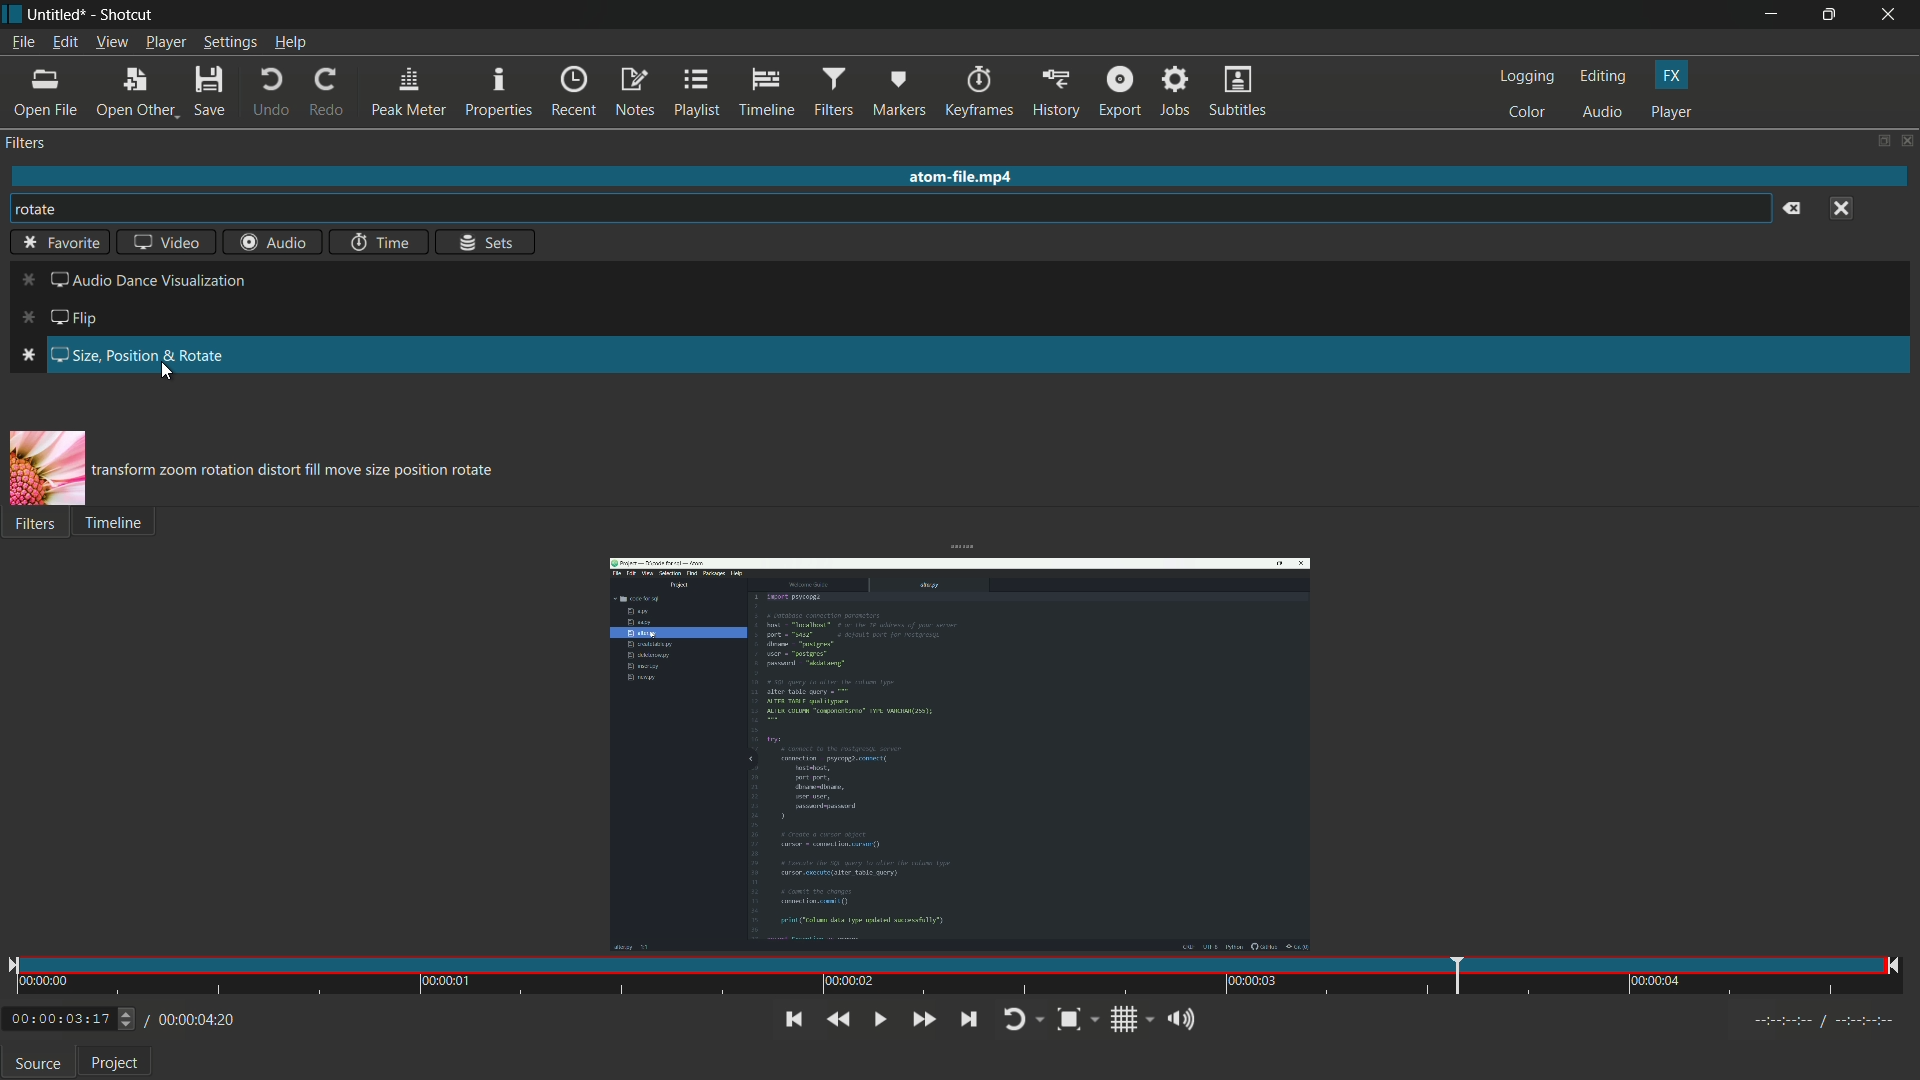  I want to click on help menu, so click(292, 43).